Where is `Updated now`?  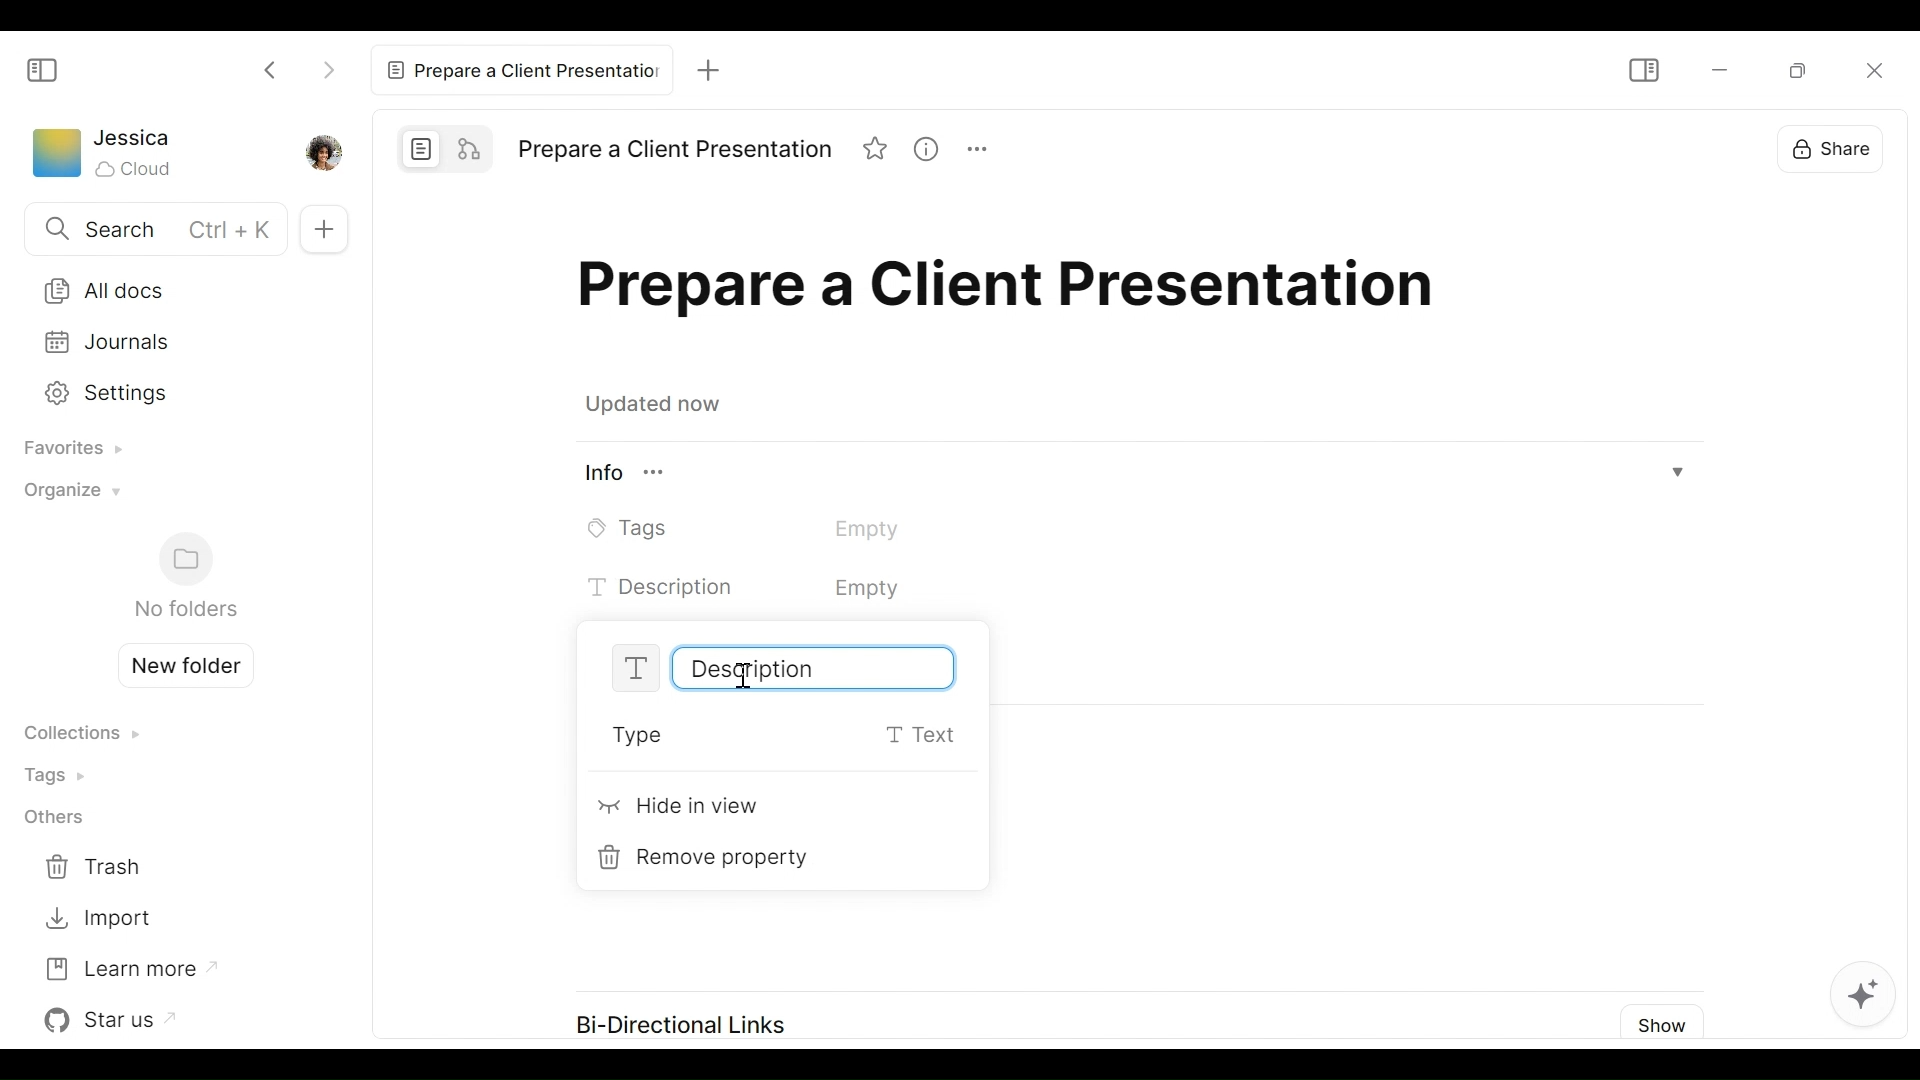
Updated now is located at coordinates (658, 407).